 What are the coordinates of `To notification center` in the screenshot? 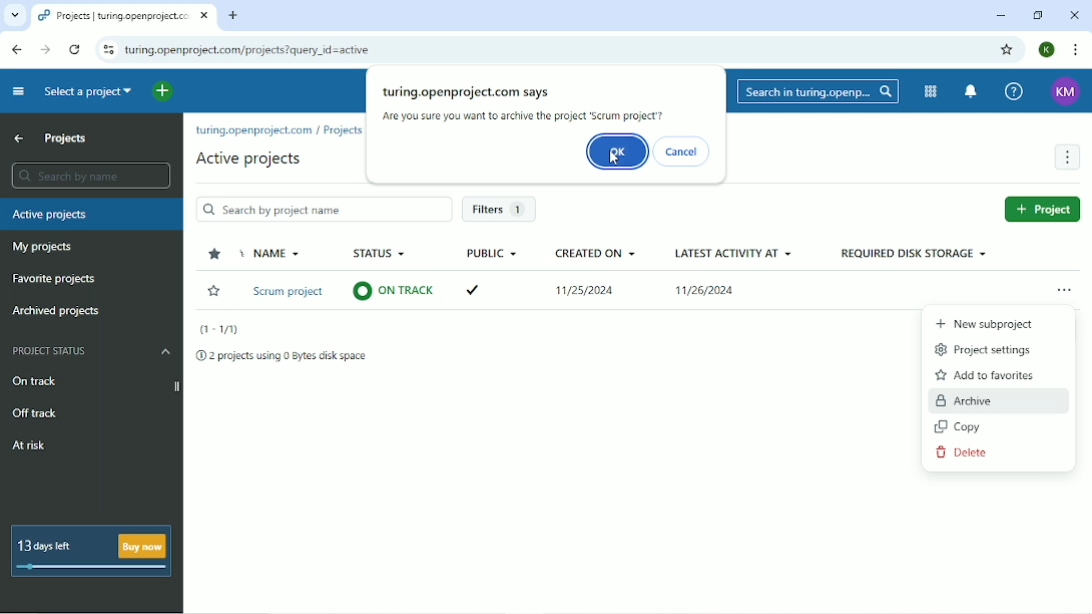 It's located at (970, 92).